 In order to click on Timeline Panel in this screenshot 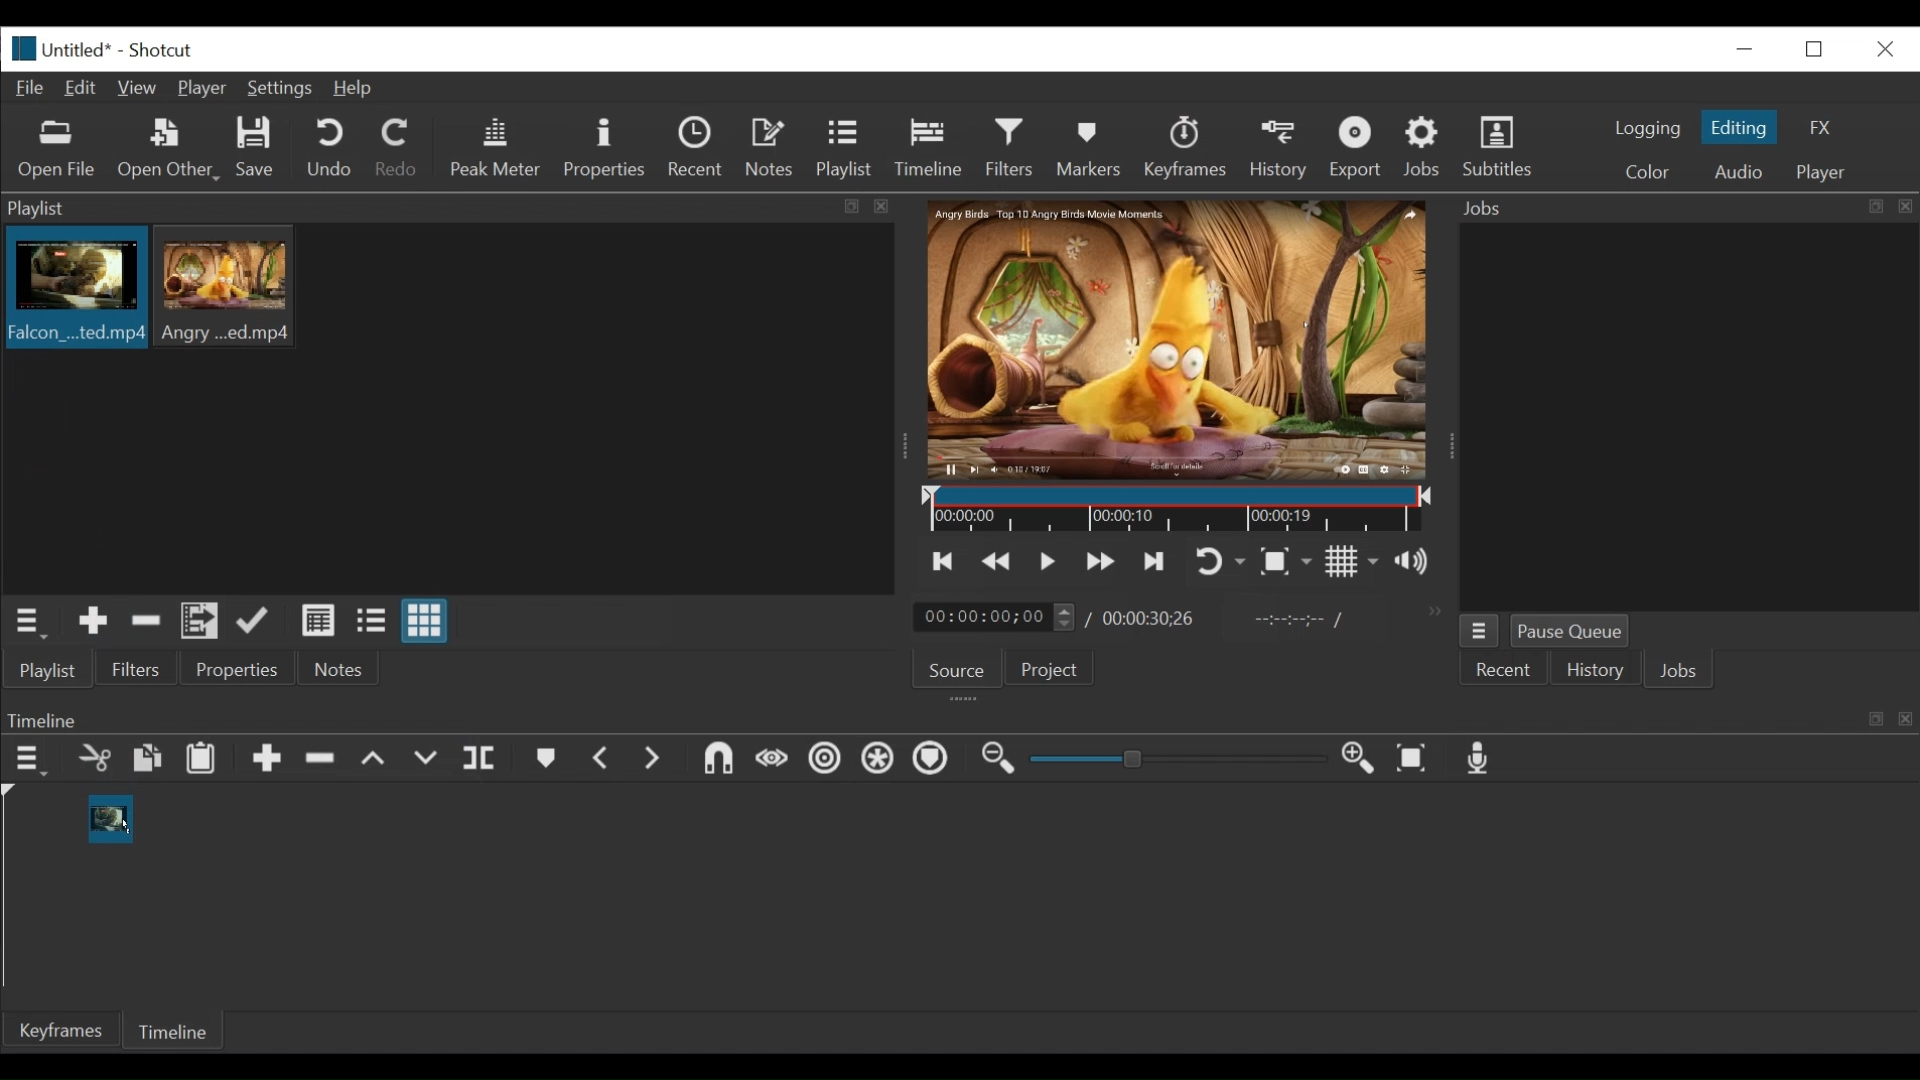, I will do `click(957, 719)`.